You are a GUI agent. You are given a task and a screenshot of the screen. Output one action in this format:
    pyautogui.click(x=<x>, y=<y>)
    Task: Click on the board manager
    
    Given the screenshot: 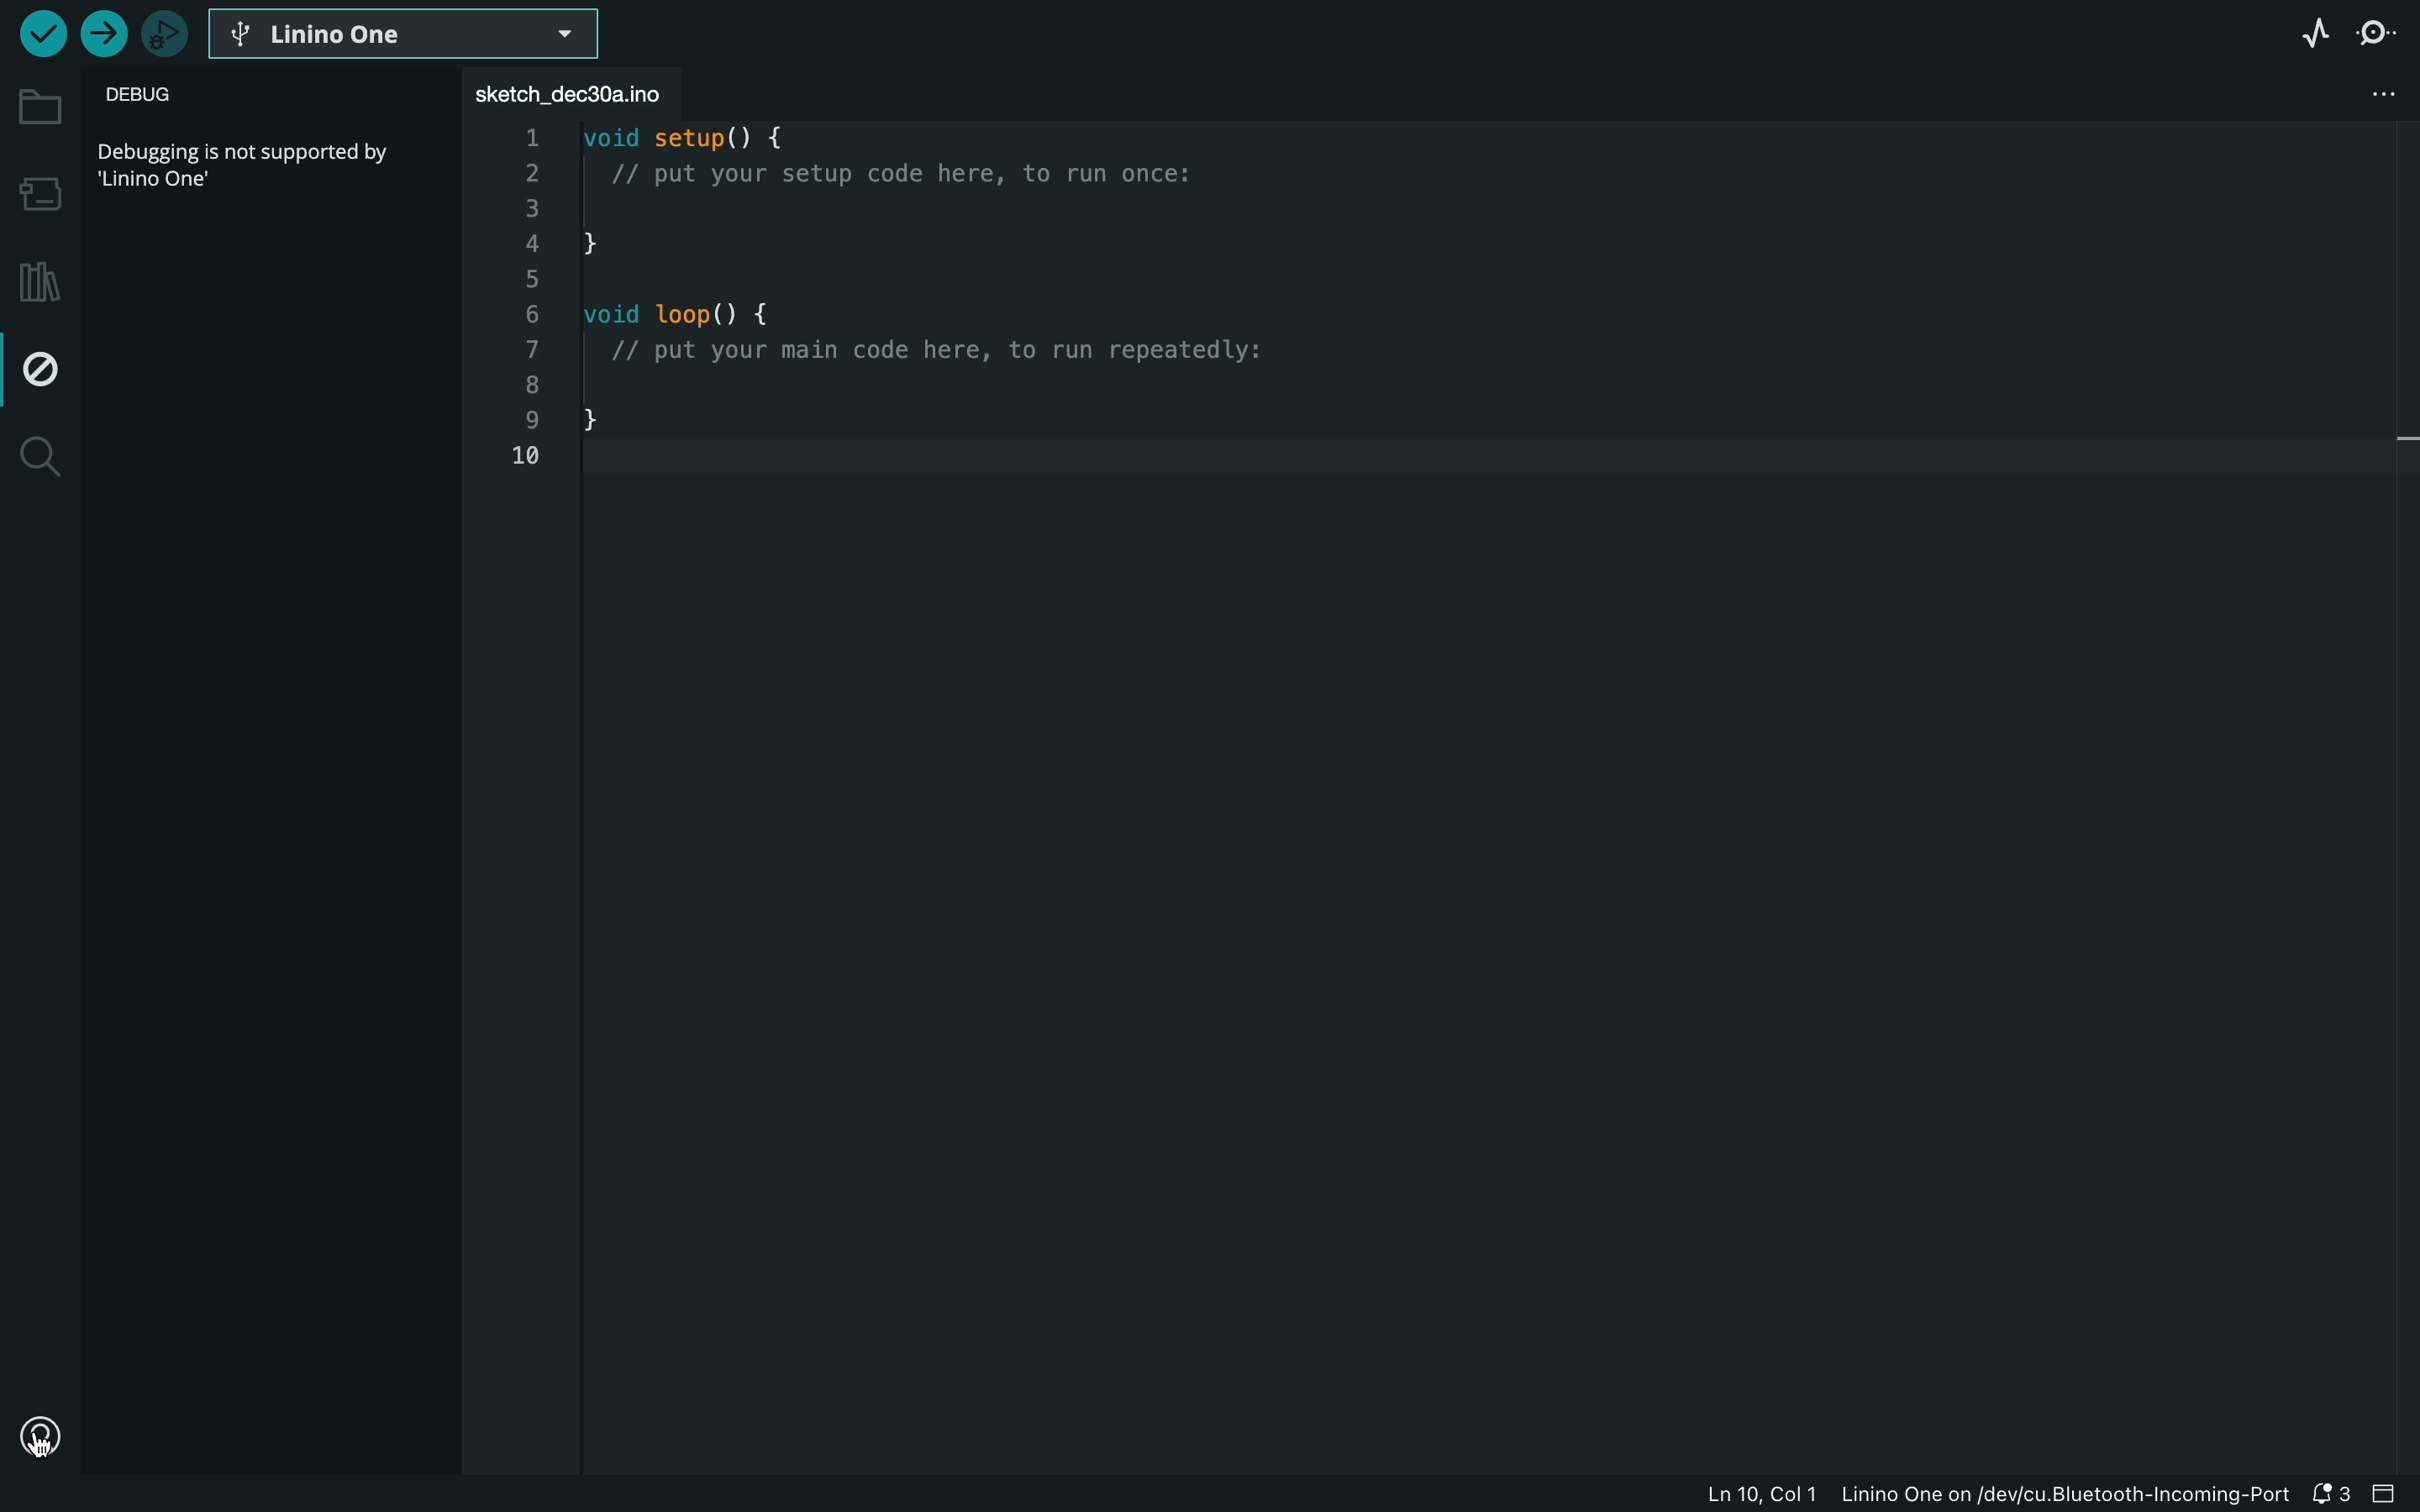 What is the action you would take?
    pyautogui.click(x=37, y=190)
    